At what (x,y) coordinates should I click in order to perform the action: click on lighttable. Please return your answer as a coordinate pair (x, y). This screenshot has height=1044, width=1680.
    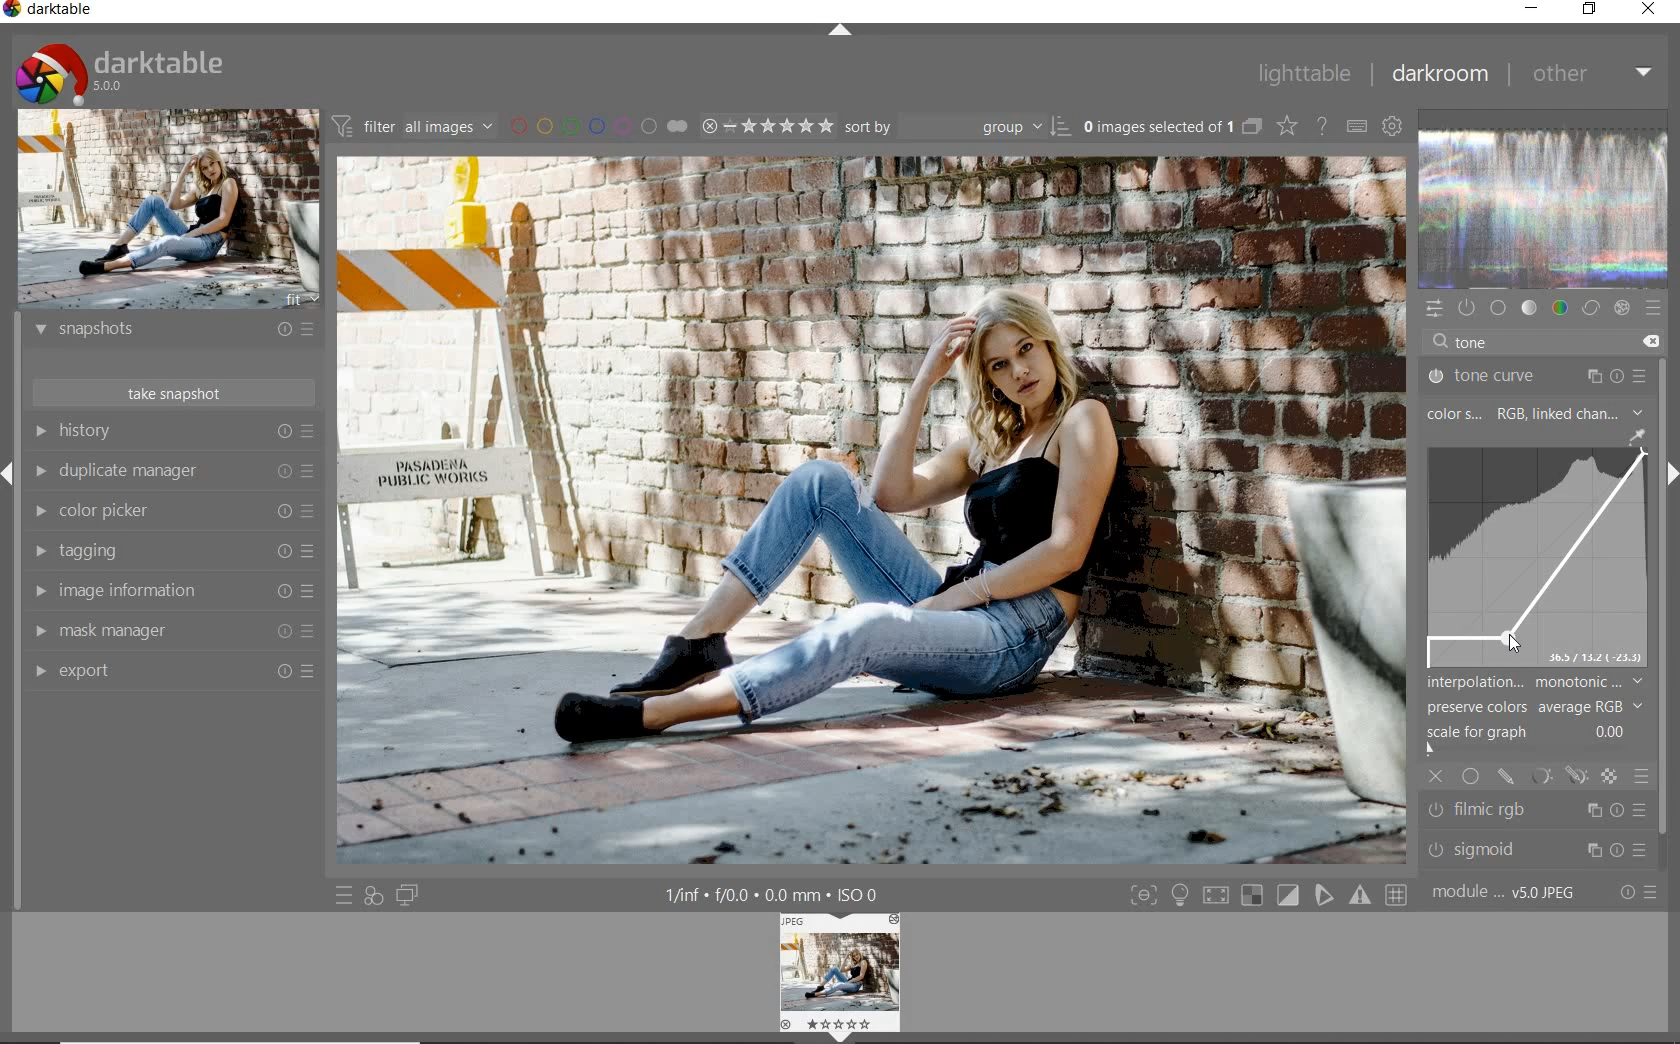
    Looking at the image, I should click on (1302, 77).